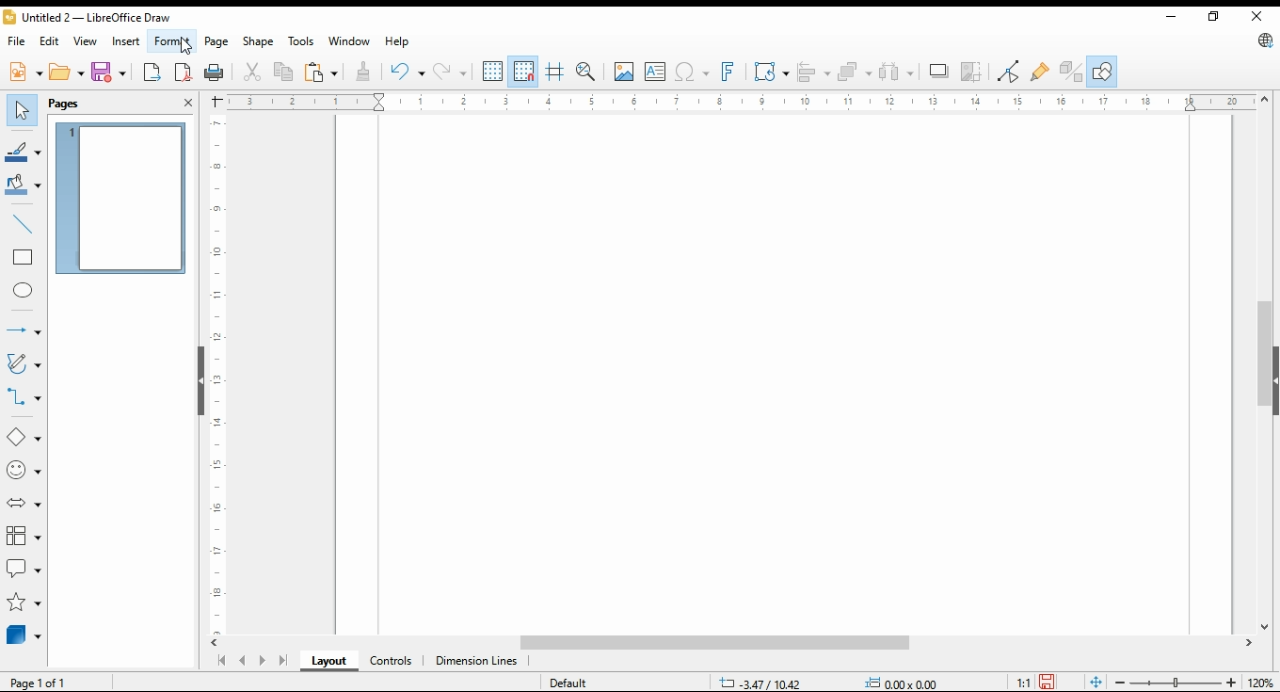 This screenshot has height=692, width=1280. I want to click on 0.00x0.00, so click(905, 682).